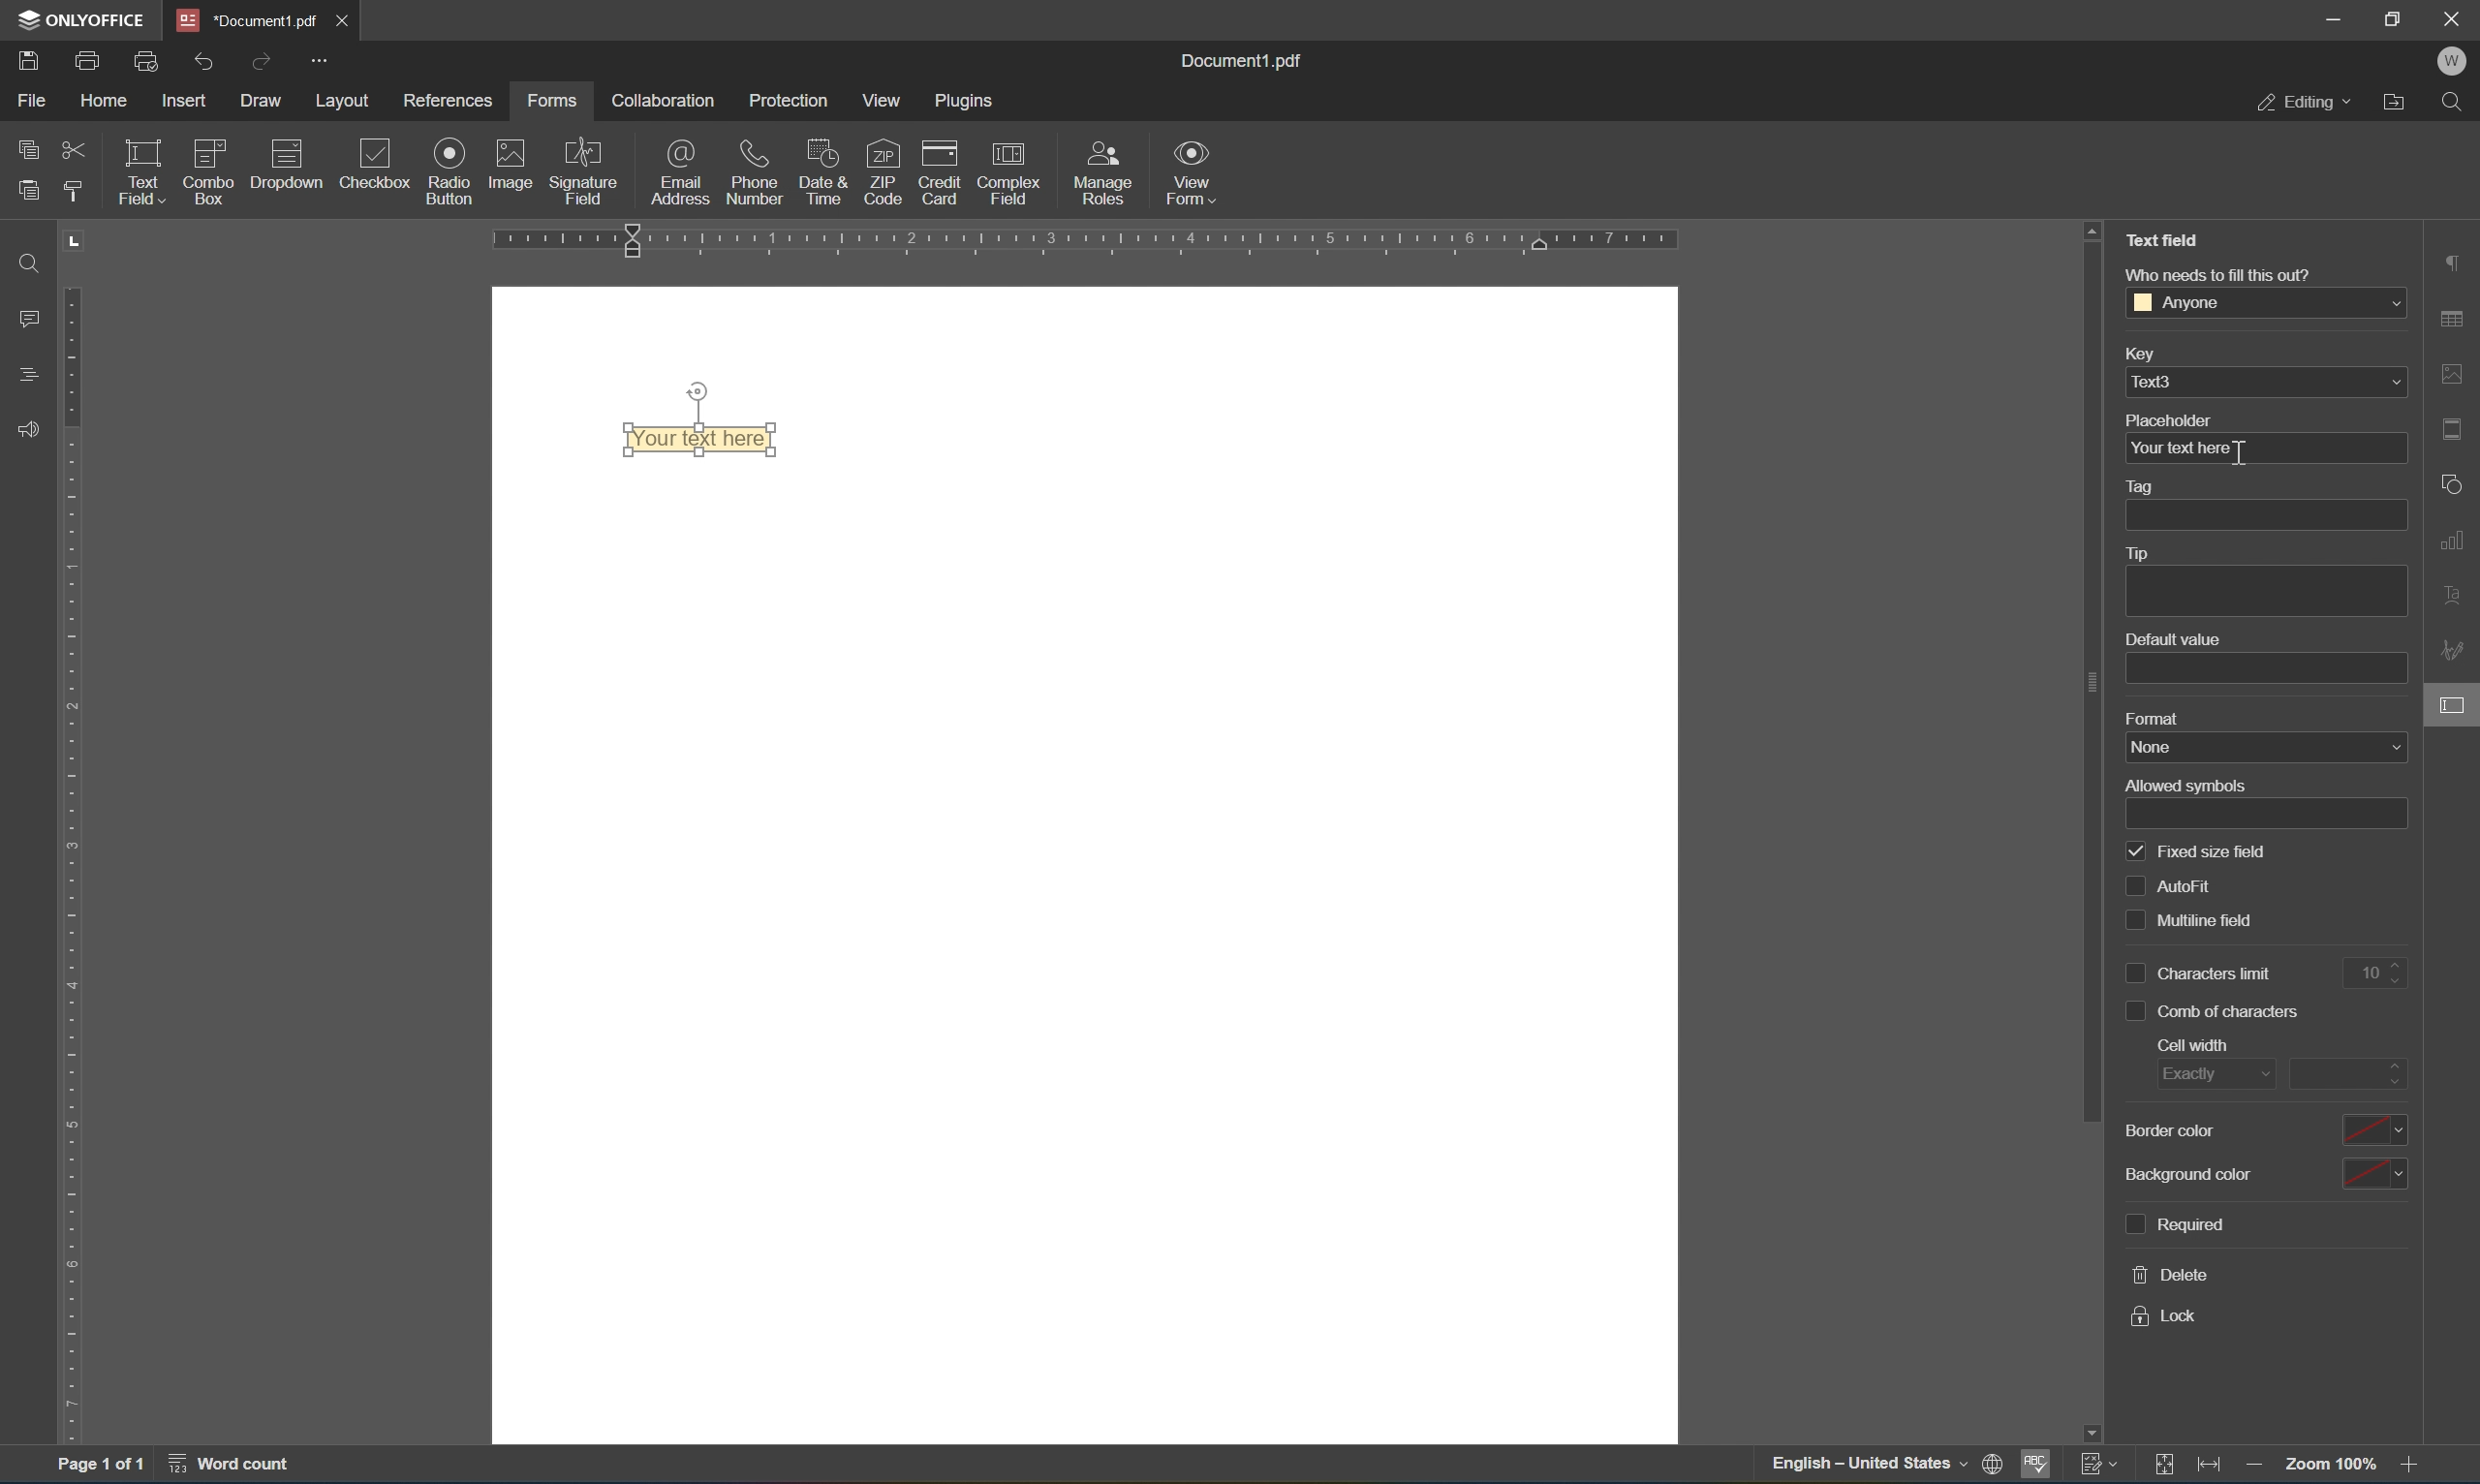  What do you see at coordinates (2166, 1321) in the screenshot?
I see `lock` at bounding box center [2166, 1321].